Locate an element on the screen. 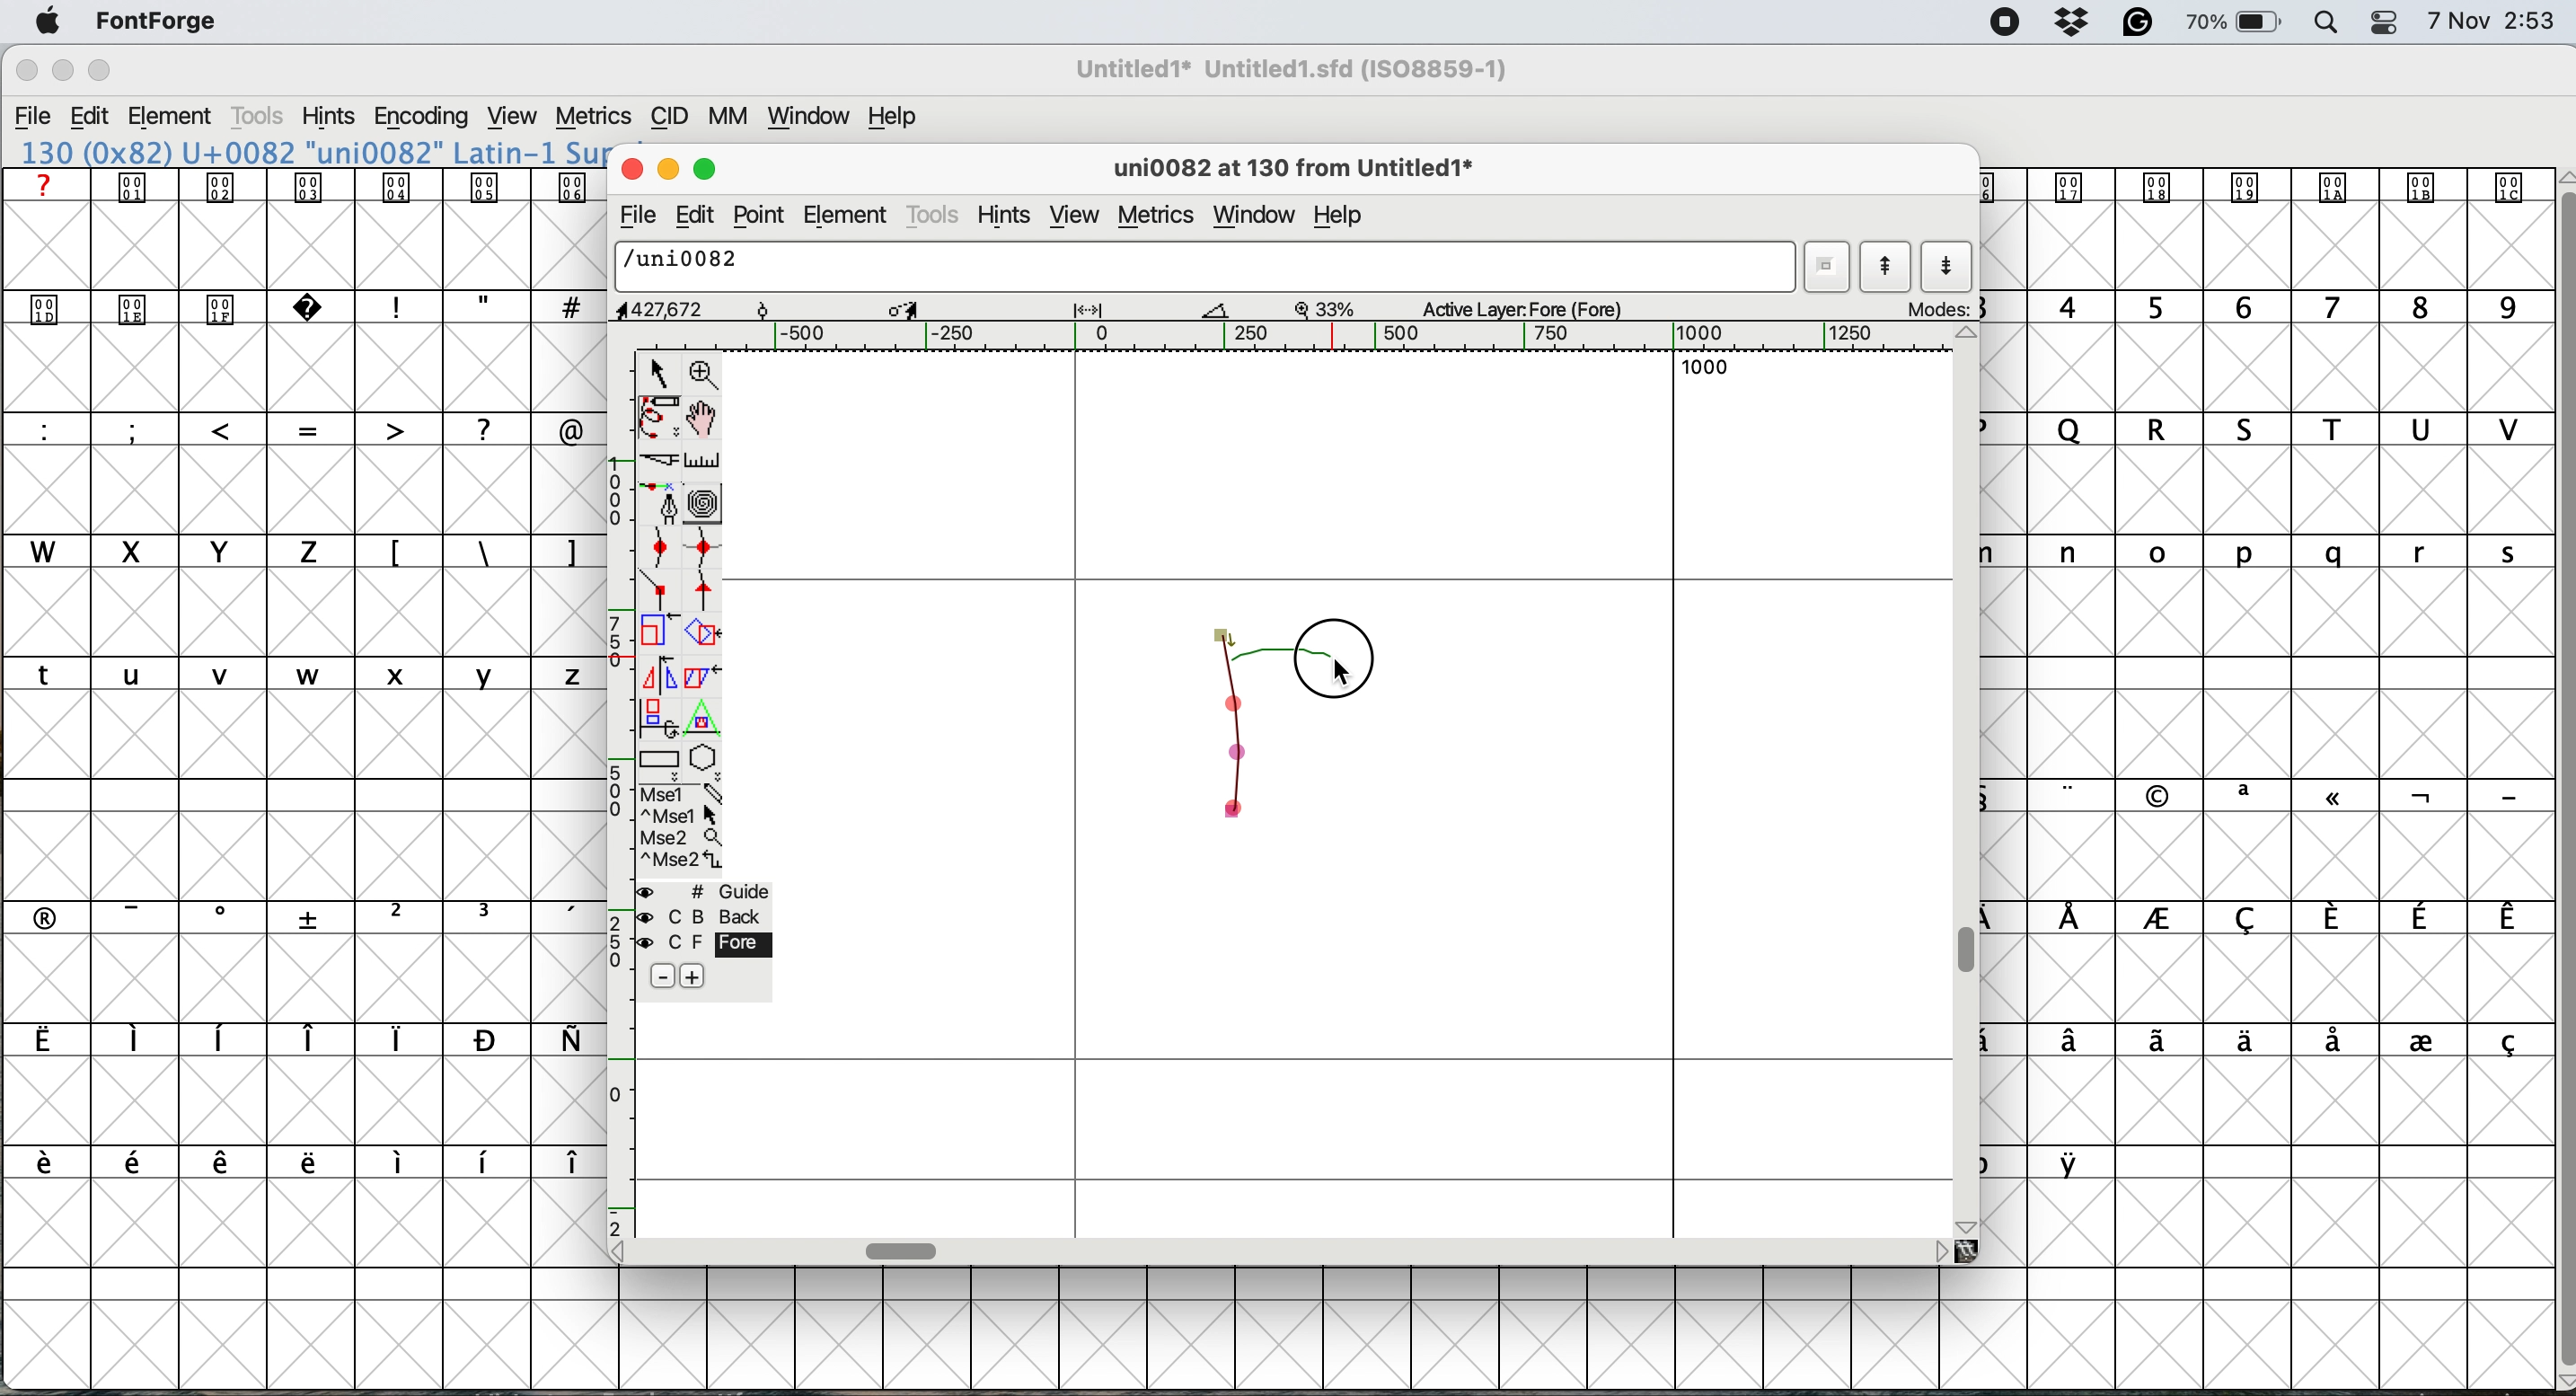  special icons is located at coordinates (305, 186).